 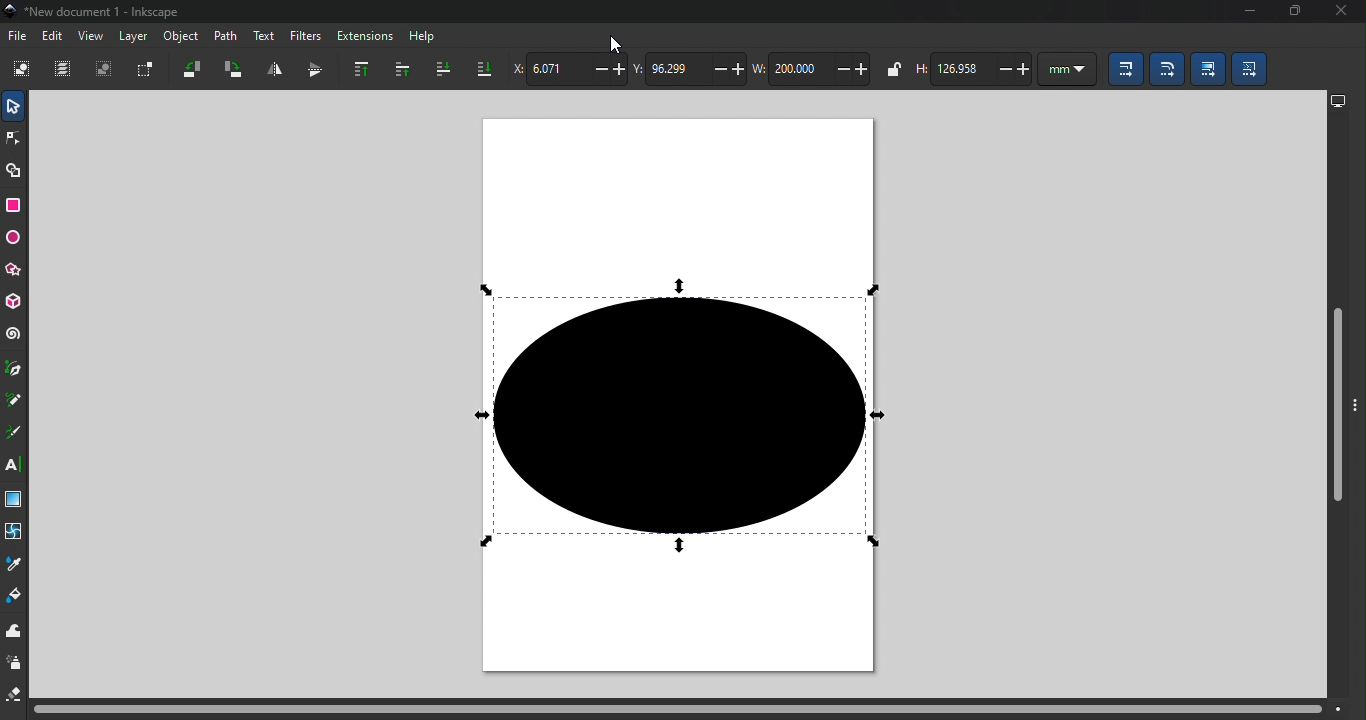 I want to click on Select all in all layers, so click(x=62, y=70).